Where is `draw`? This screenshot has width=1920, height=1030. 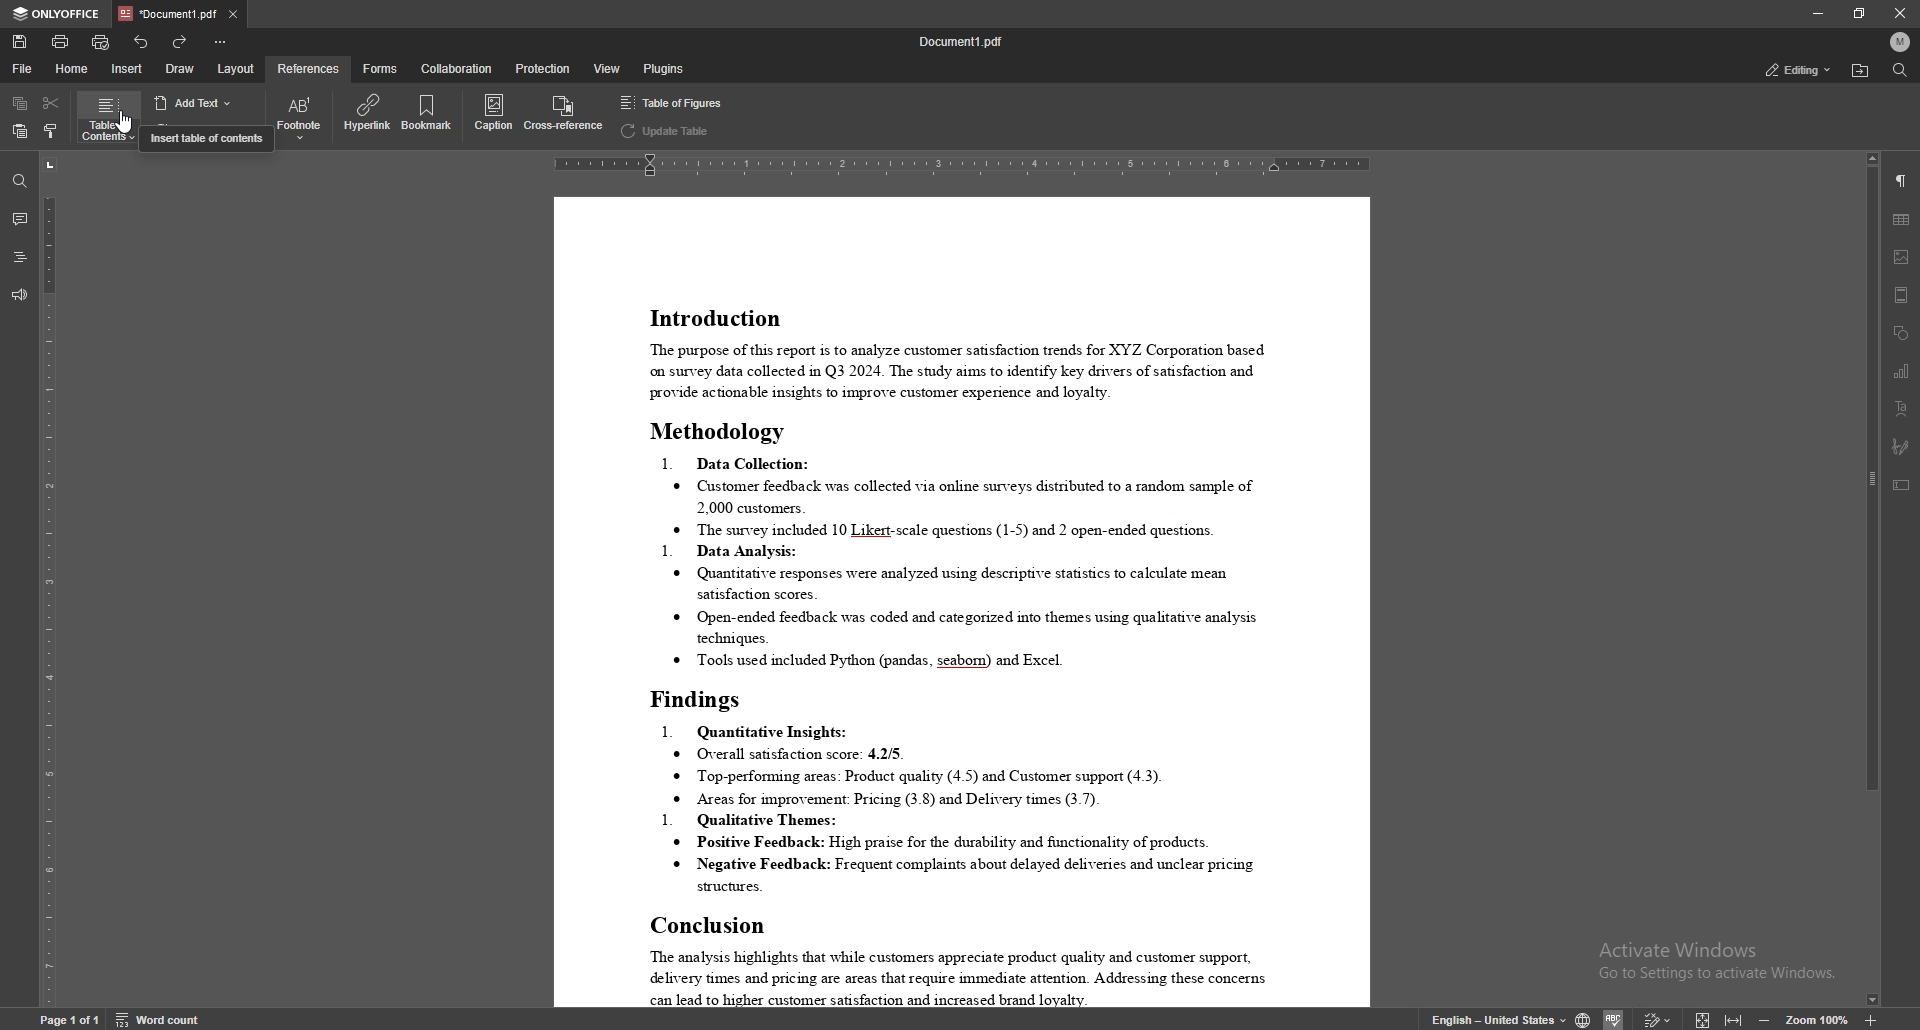
draw is located at coordinates (178, 69).